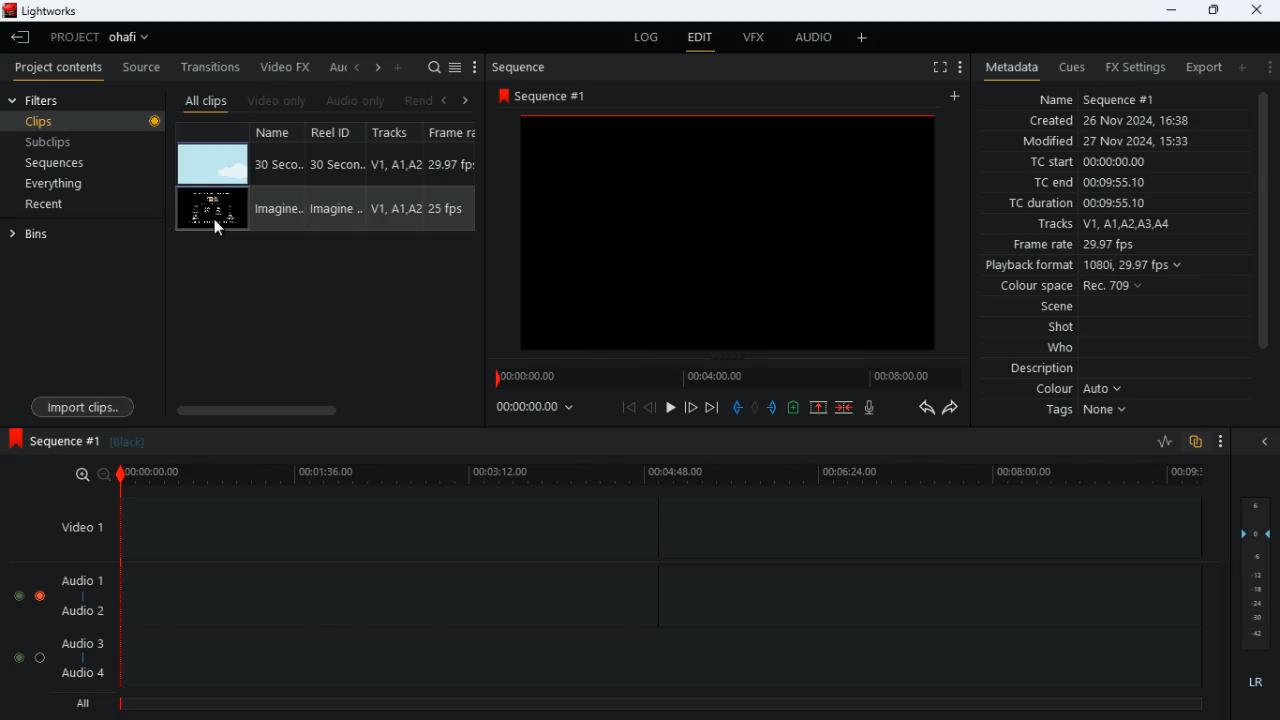 The width and height of the screenshot is (1280, 720). What do you see at coordinates (735, 407) in the screenshot?
I see `pull` at bounding box center [735, 407].